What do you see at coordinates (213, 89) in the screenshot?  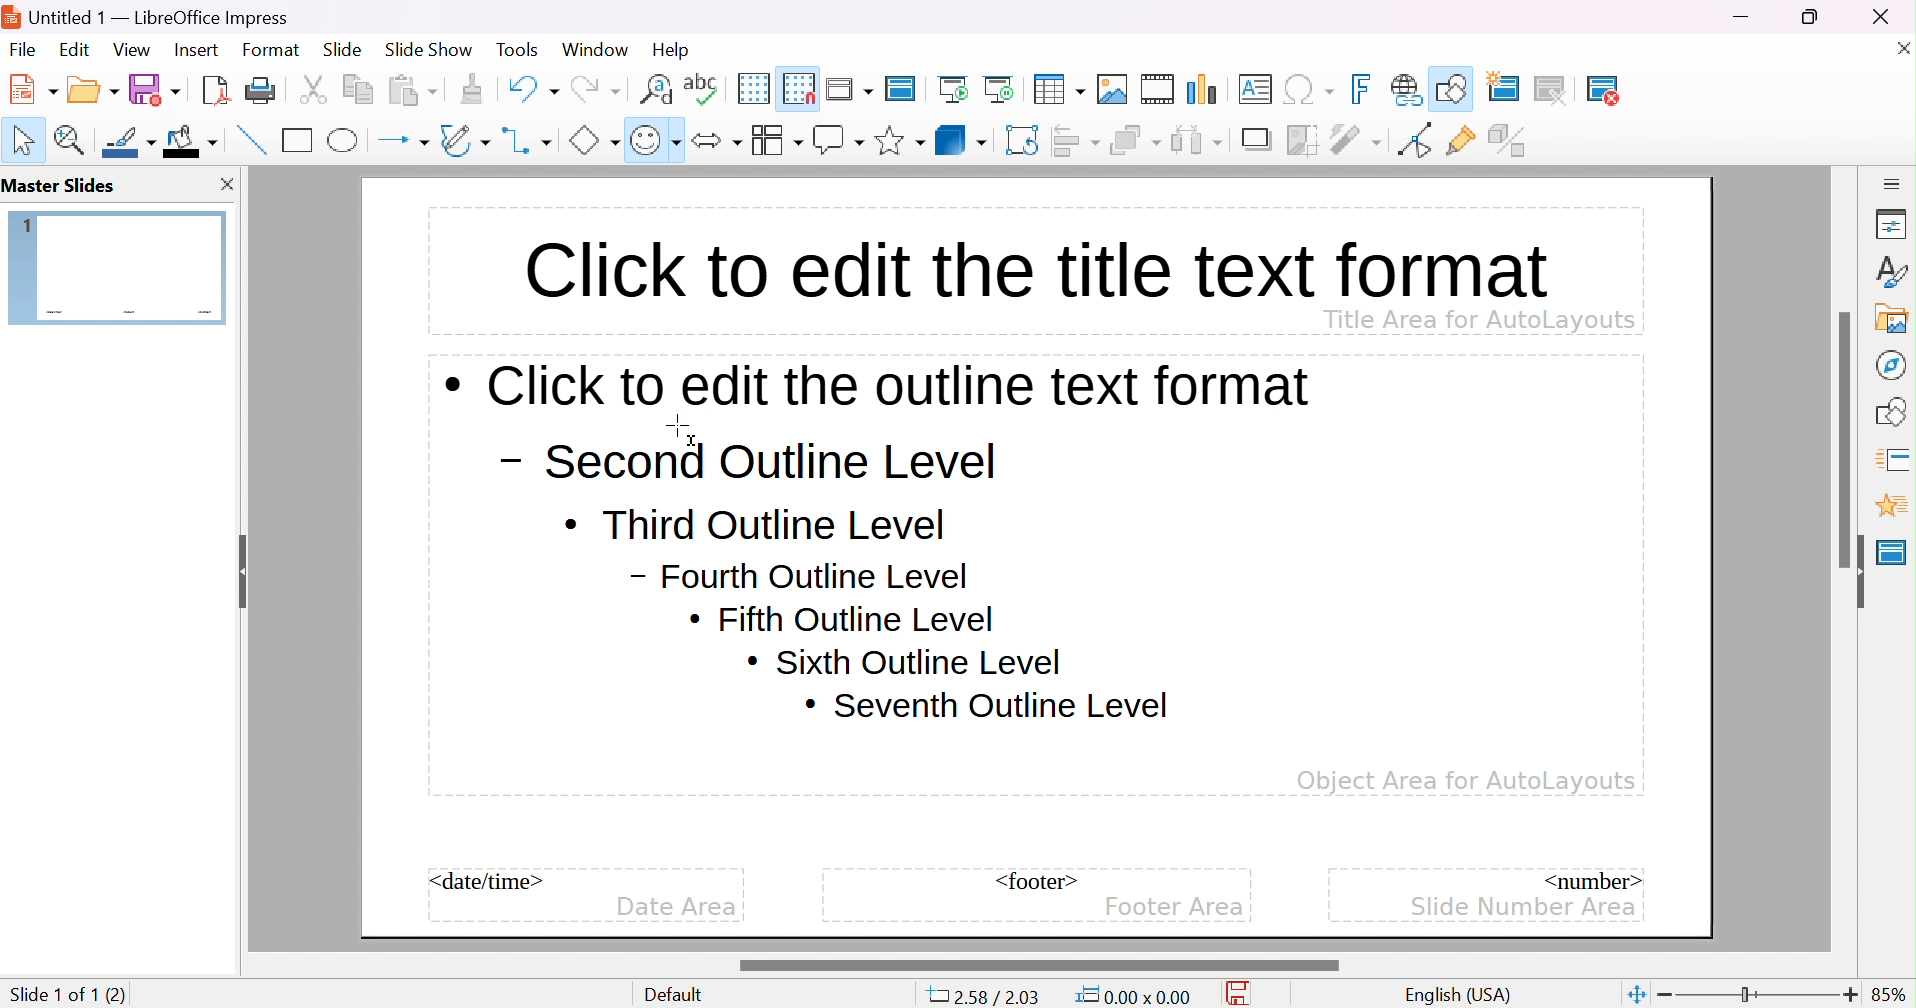 I see `export as pdf` at bounding box center [213, 89].